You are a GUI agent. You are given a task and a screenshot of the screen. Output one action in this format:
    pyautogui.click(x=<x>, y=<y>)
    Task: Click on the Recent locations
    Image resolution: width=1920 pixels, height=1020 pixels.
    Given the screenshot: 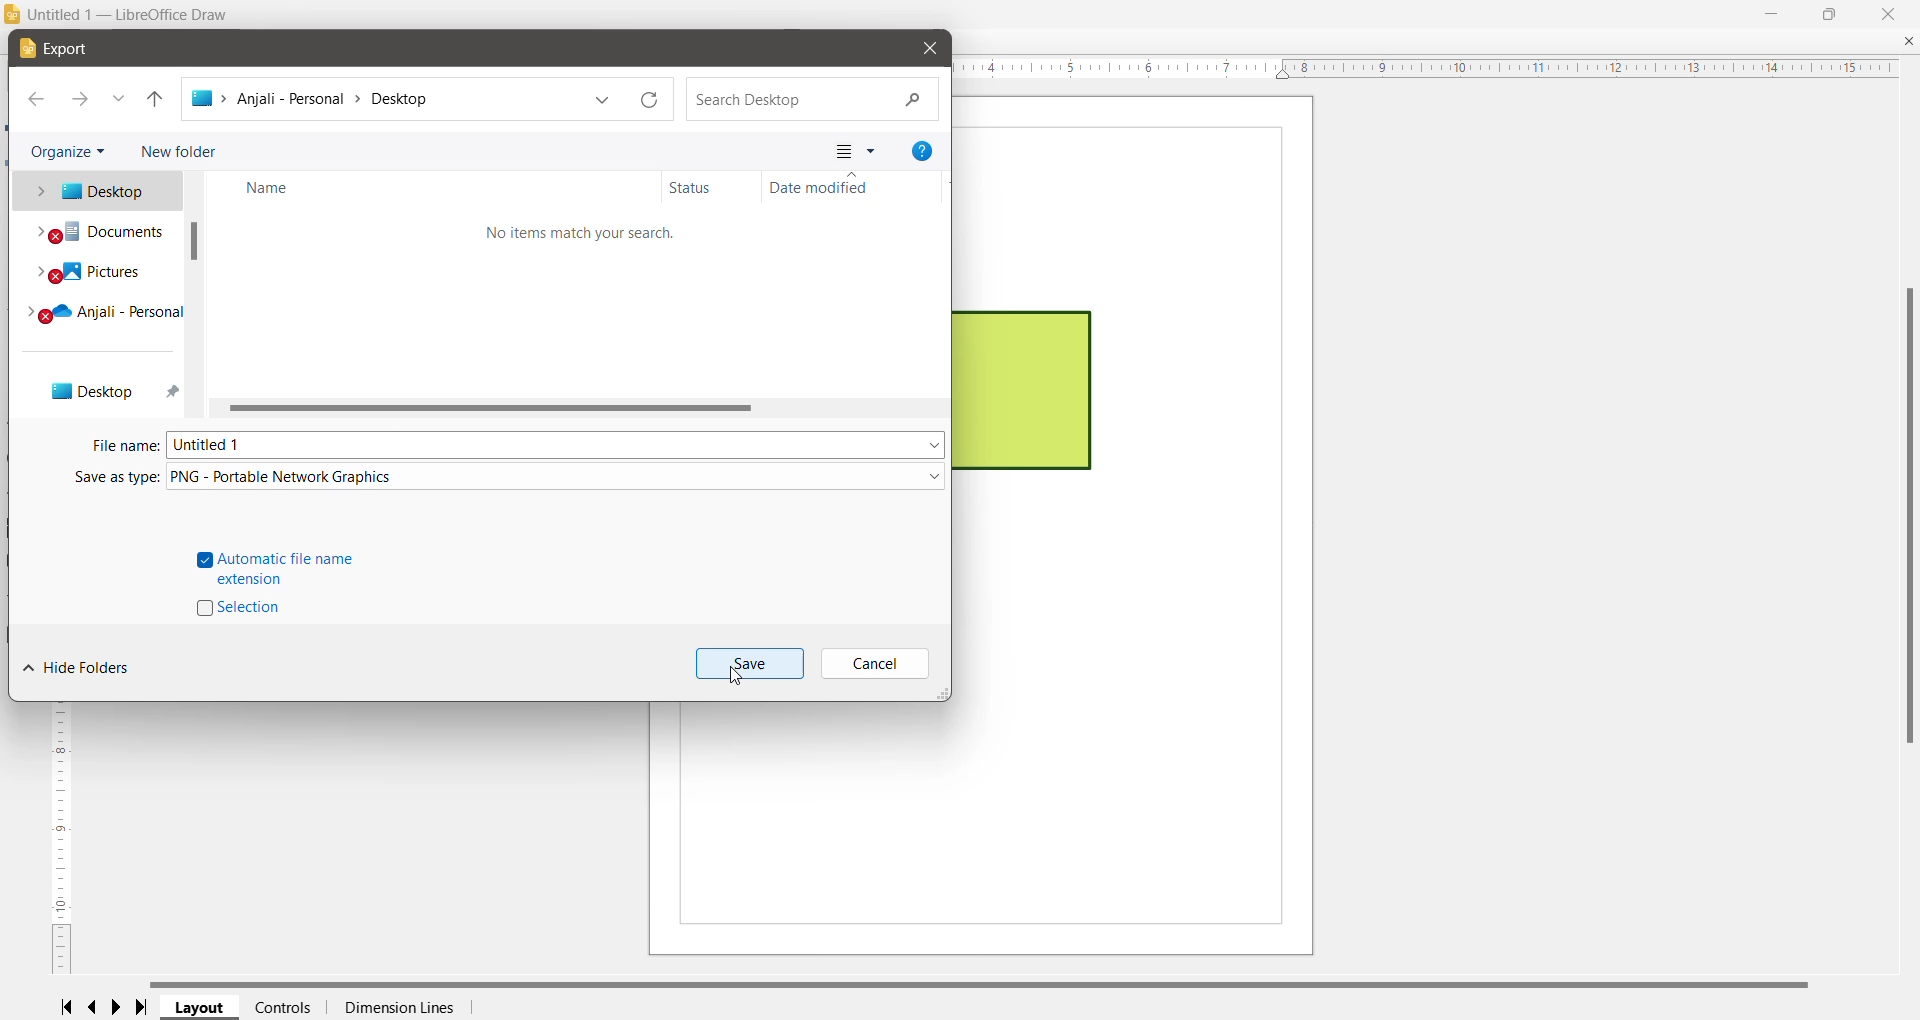 What is the action you would take?
    pyautogui.click(x=119, y=100)
    